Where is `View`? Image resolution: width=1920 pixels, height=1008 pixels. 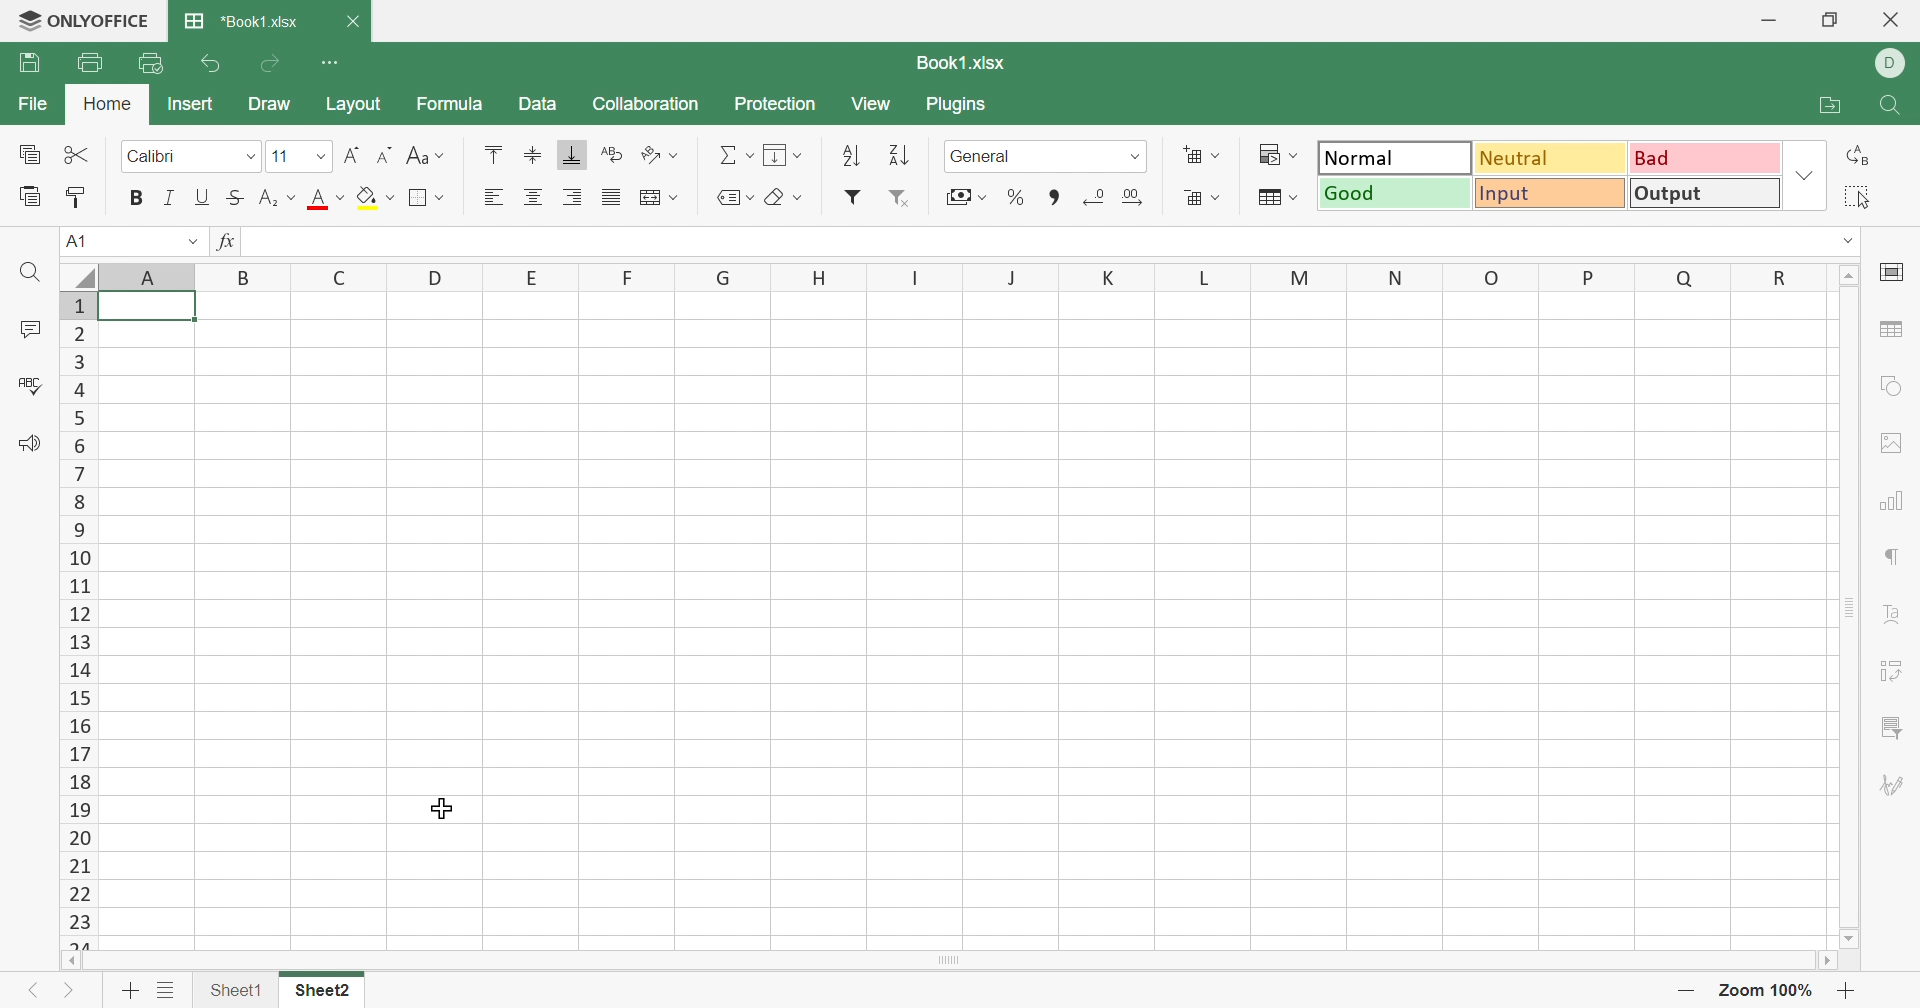 View is located at coordinates (869, 104).